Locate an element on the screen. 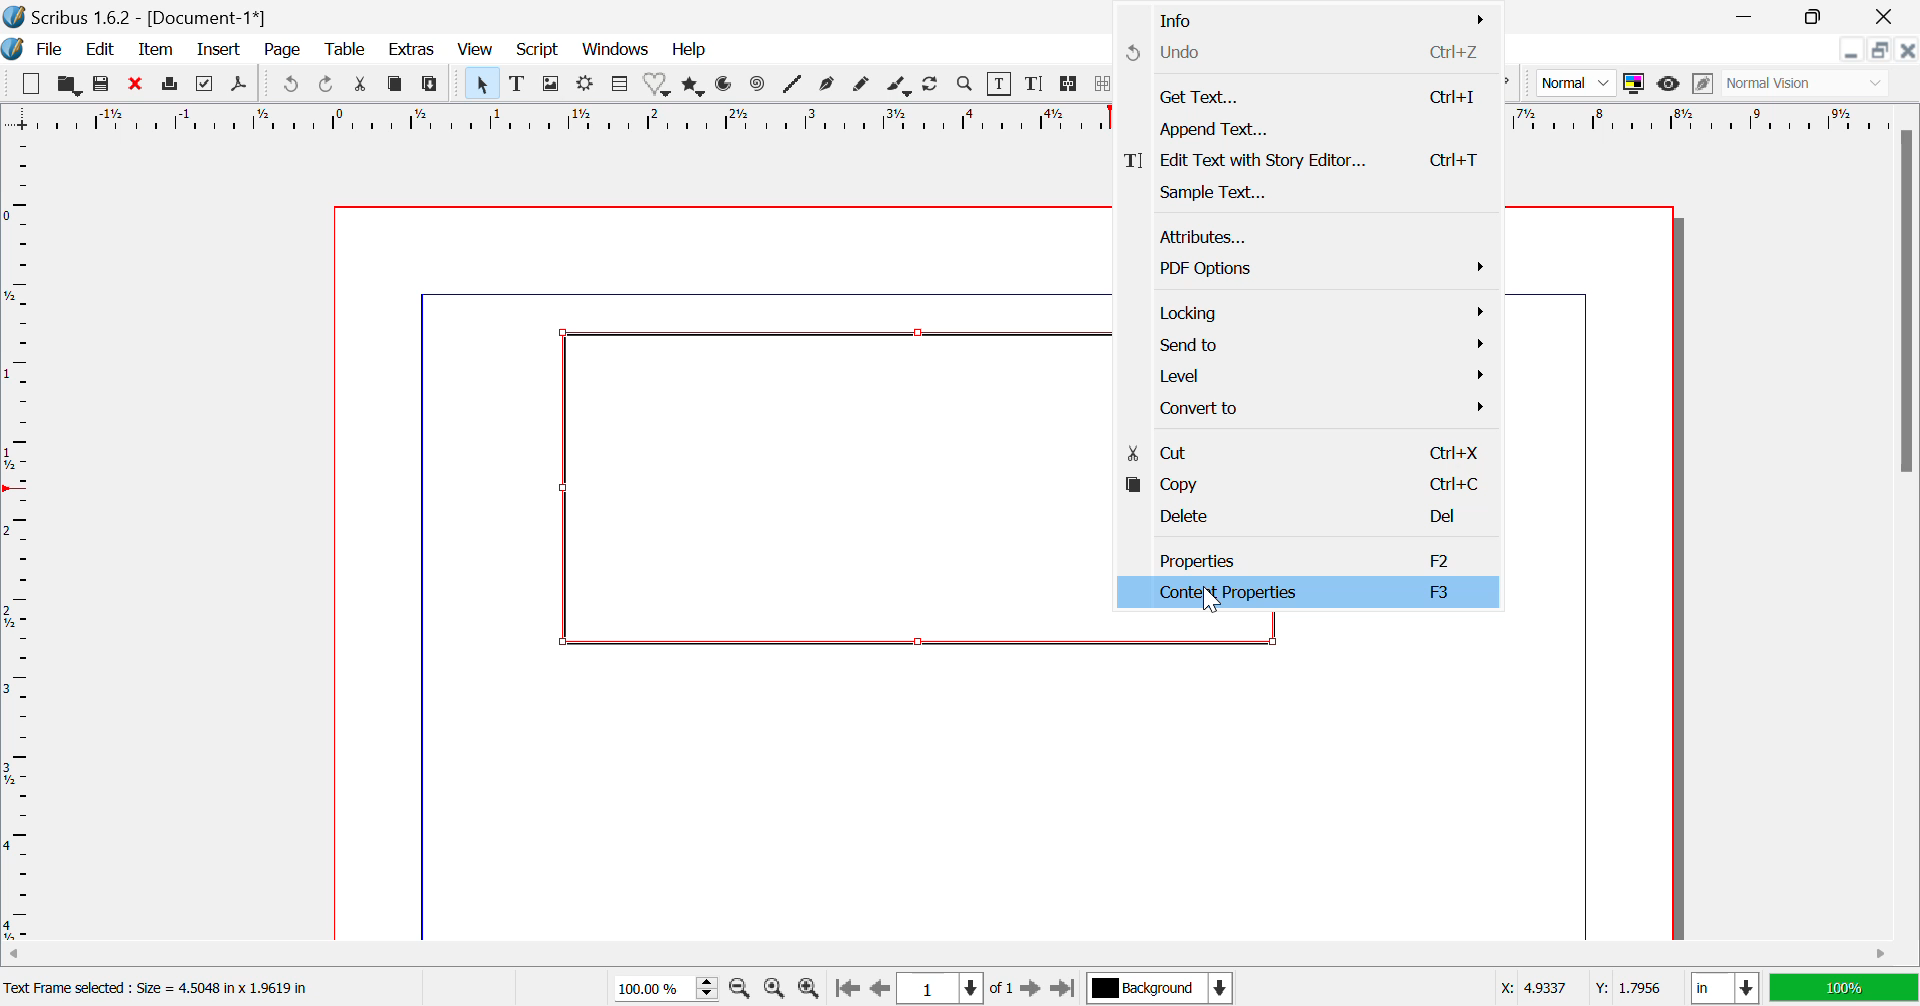 The height and width of the screenshot is (1006, 1920). Paste is located at coordinates (431, 86).